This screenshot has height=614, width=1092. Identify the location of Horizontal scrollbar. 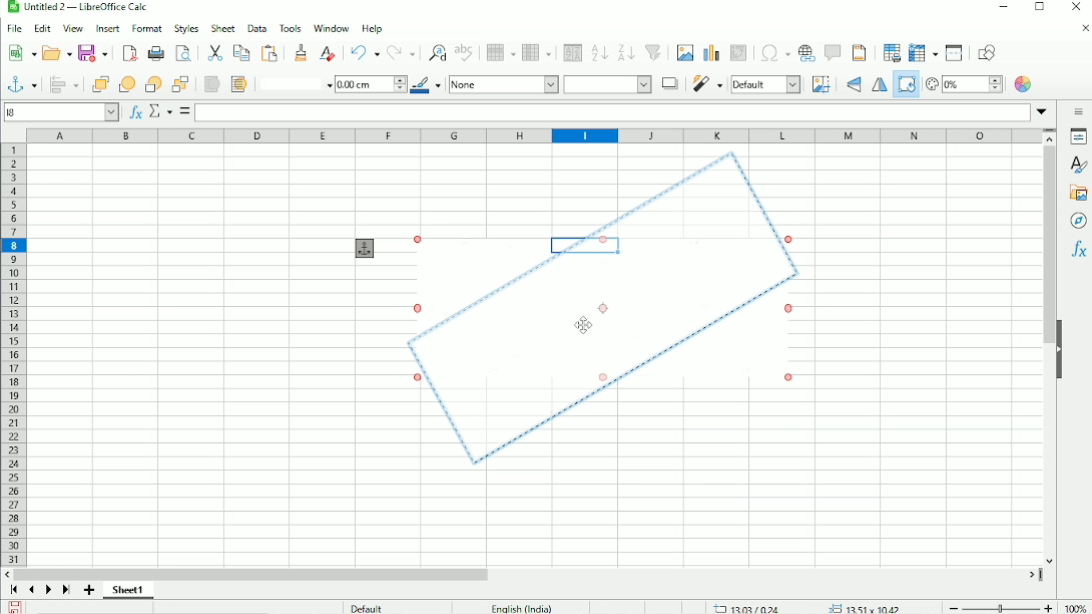
(251, 574).